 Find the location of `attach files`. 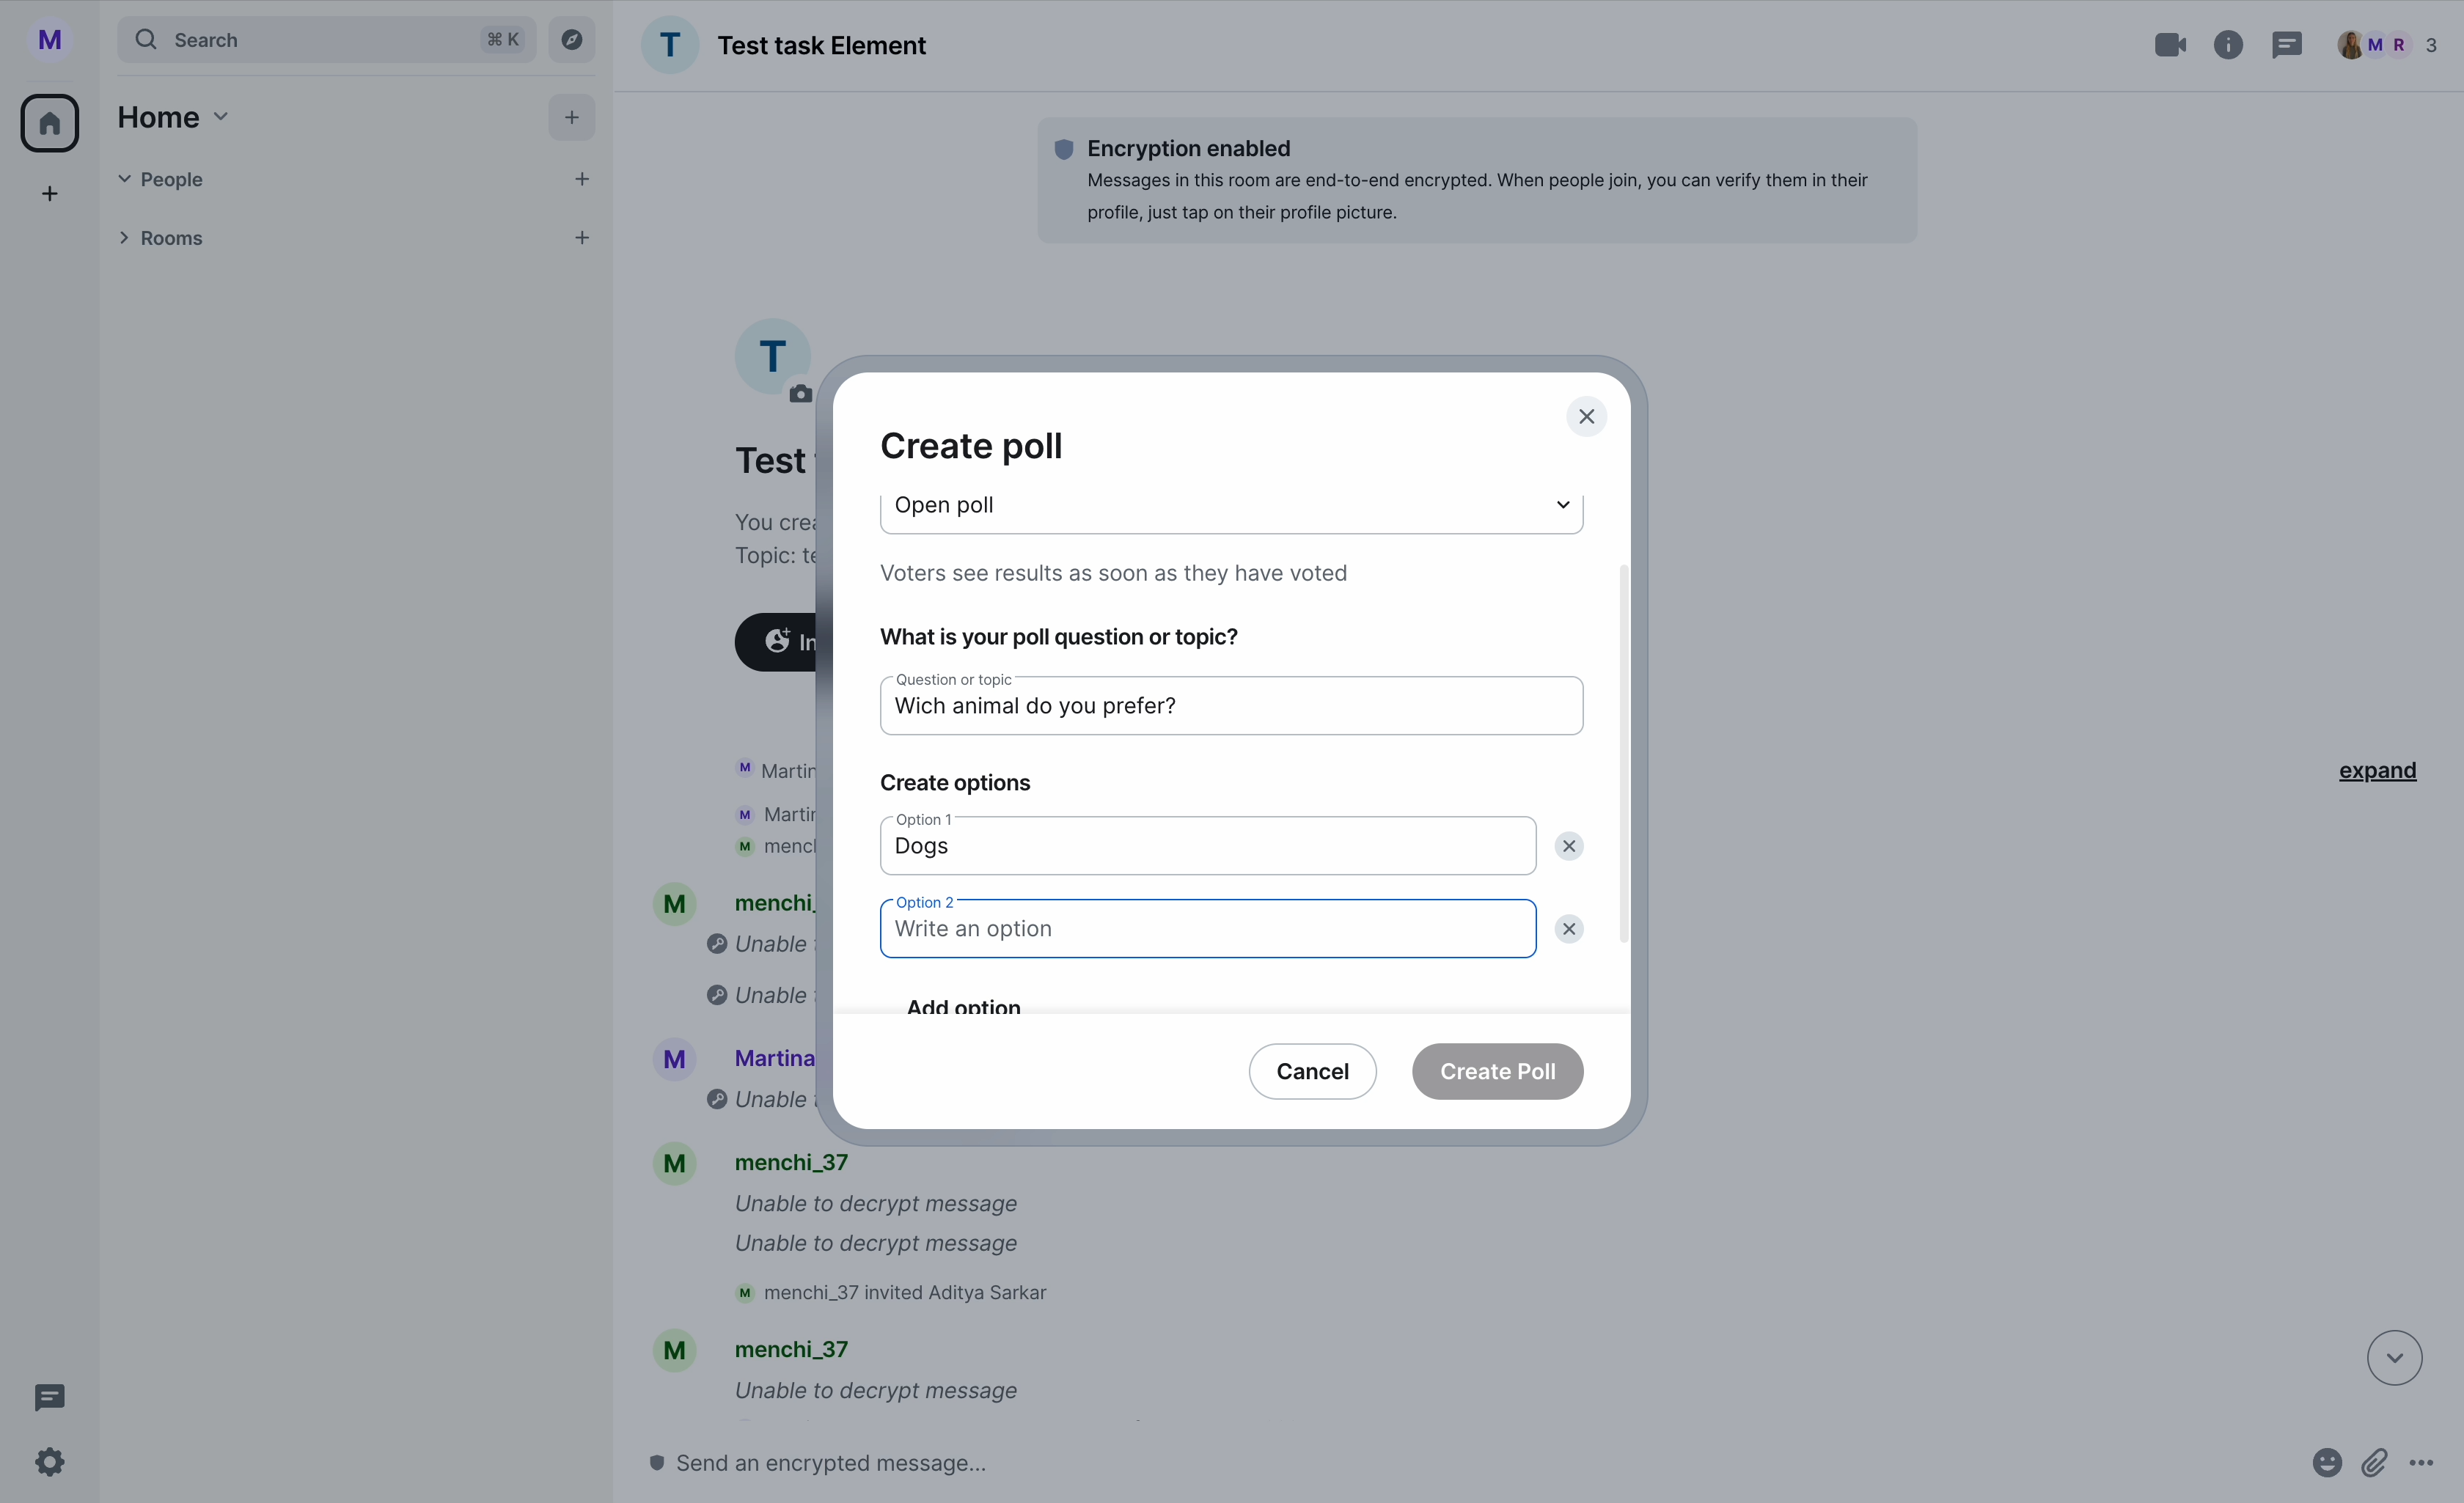

attach files is located at coordinates (2378, 1471).